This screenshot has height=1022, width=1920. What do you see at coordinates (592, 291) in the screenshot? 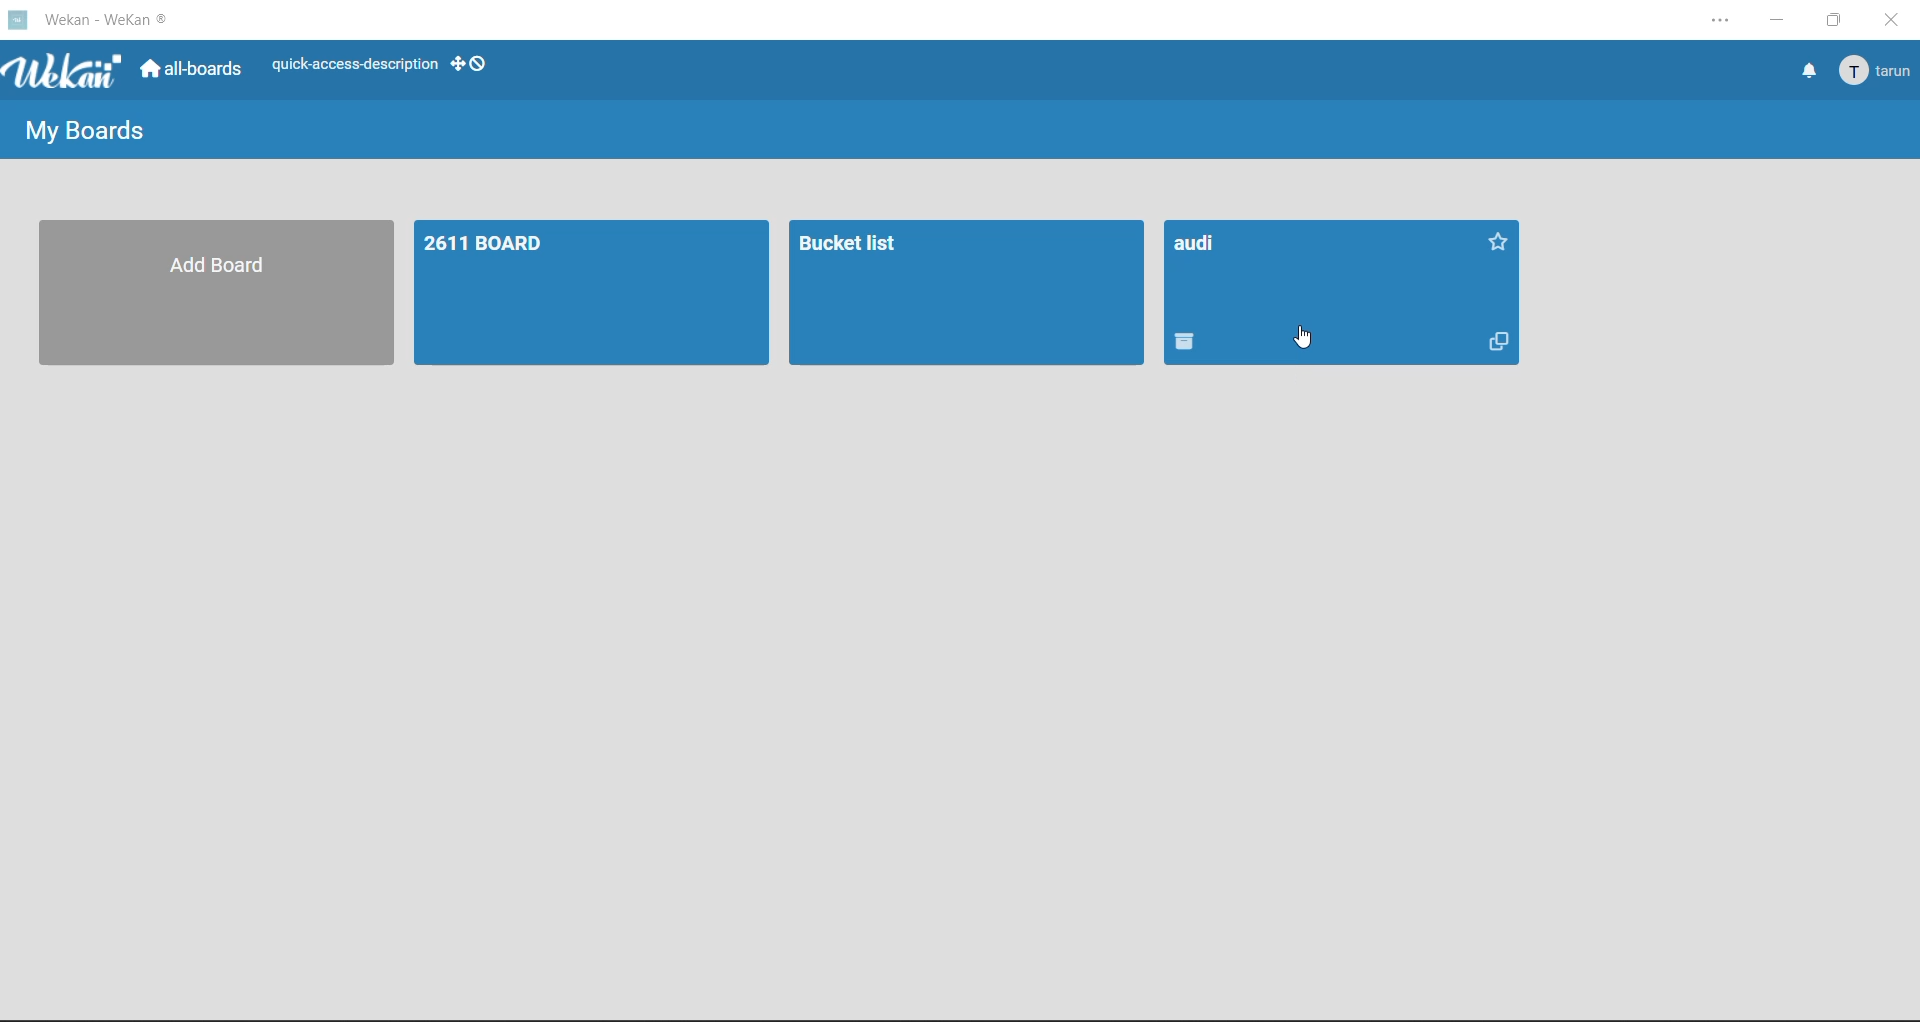
I see `2611 BOARD` at bounding box center [592, 291].